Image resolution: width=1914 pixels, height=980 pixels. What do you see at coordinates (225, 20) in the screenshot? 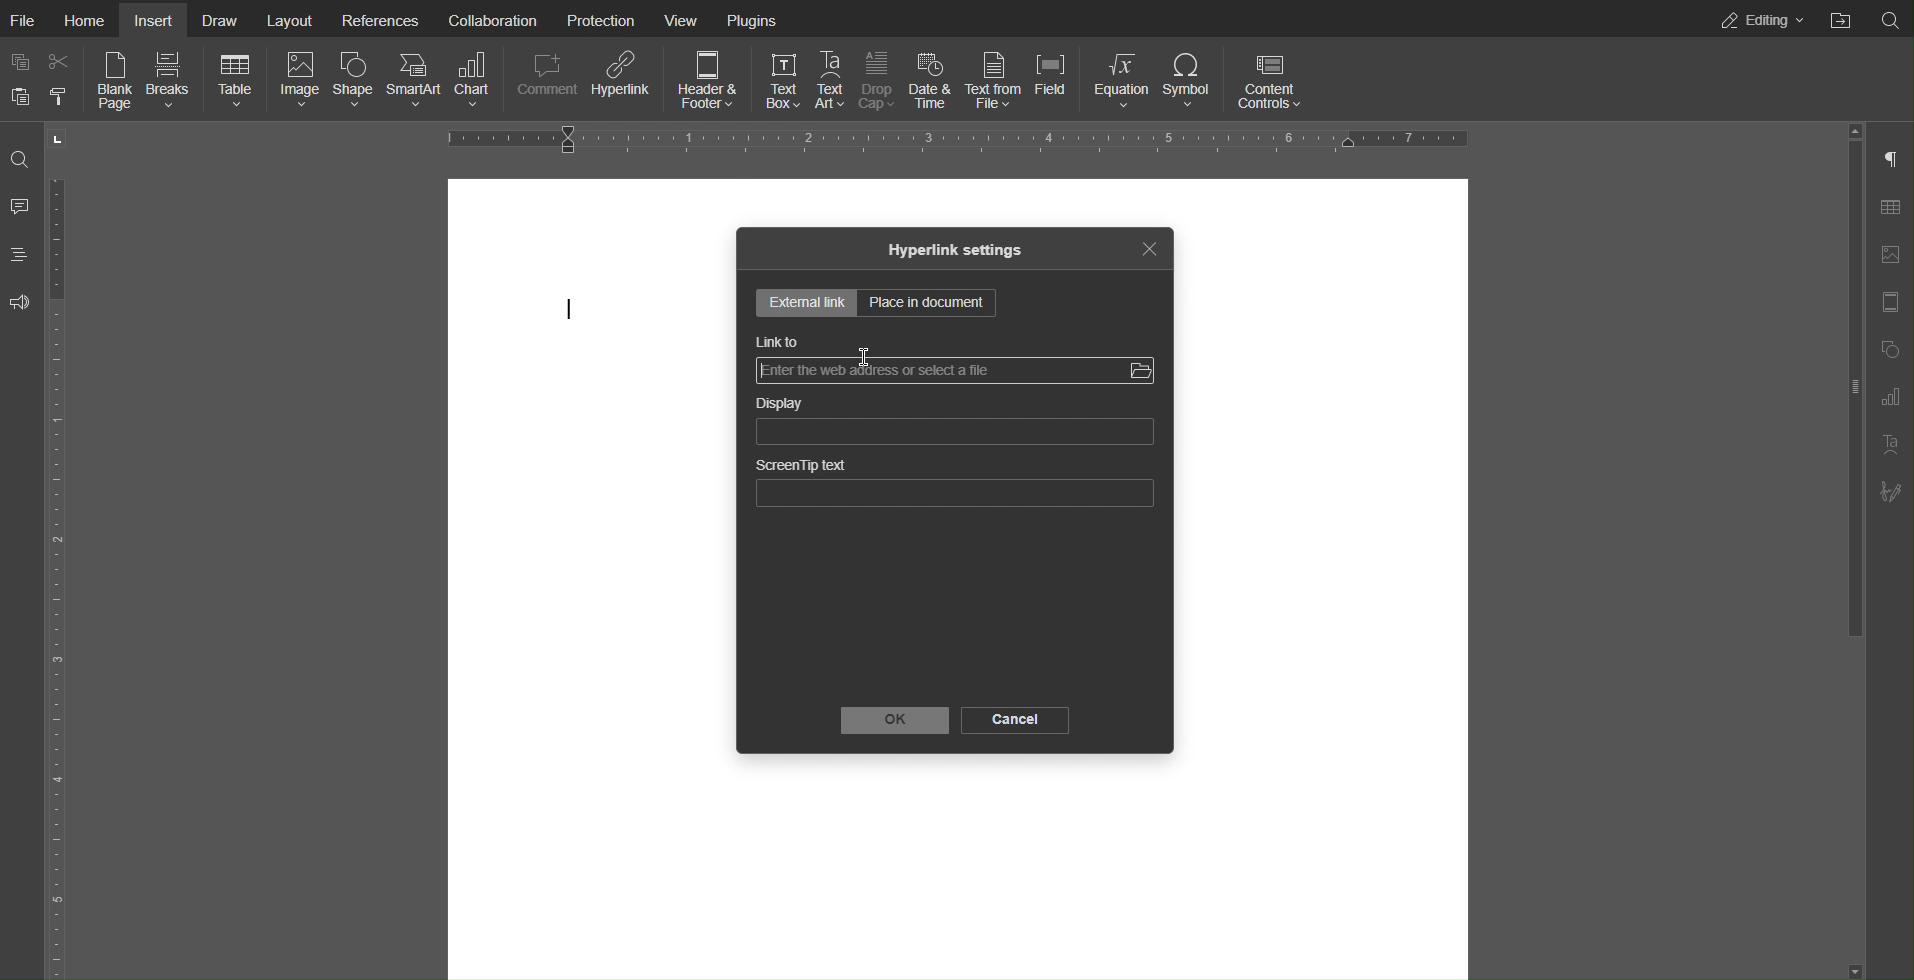
I see `Draw` at bounding box center [225, 20].